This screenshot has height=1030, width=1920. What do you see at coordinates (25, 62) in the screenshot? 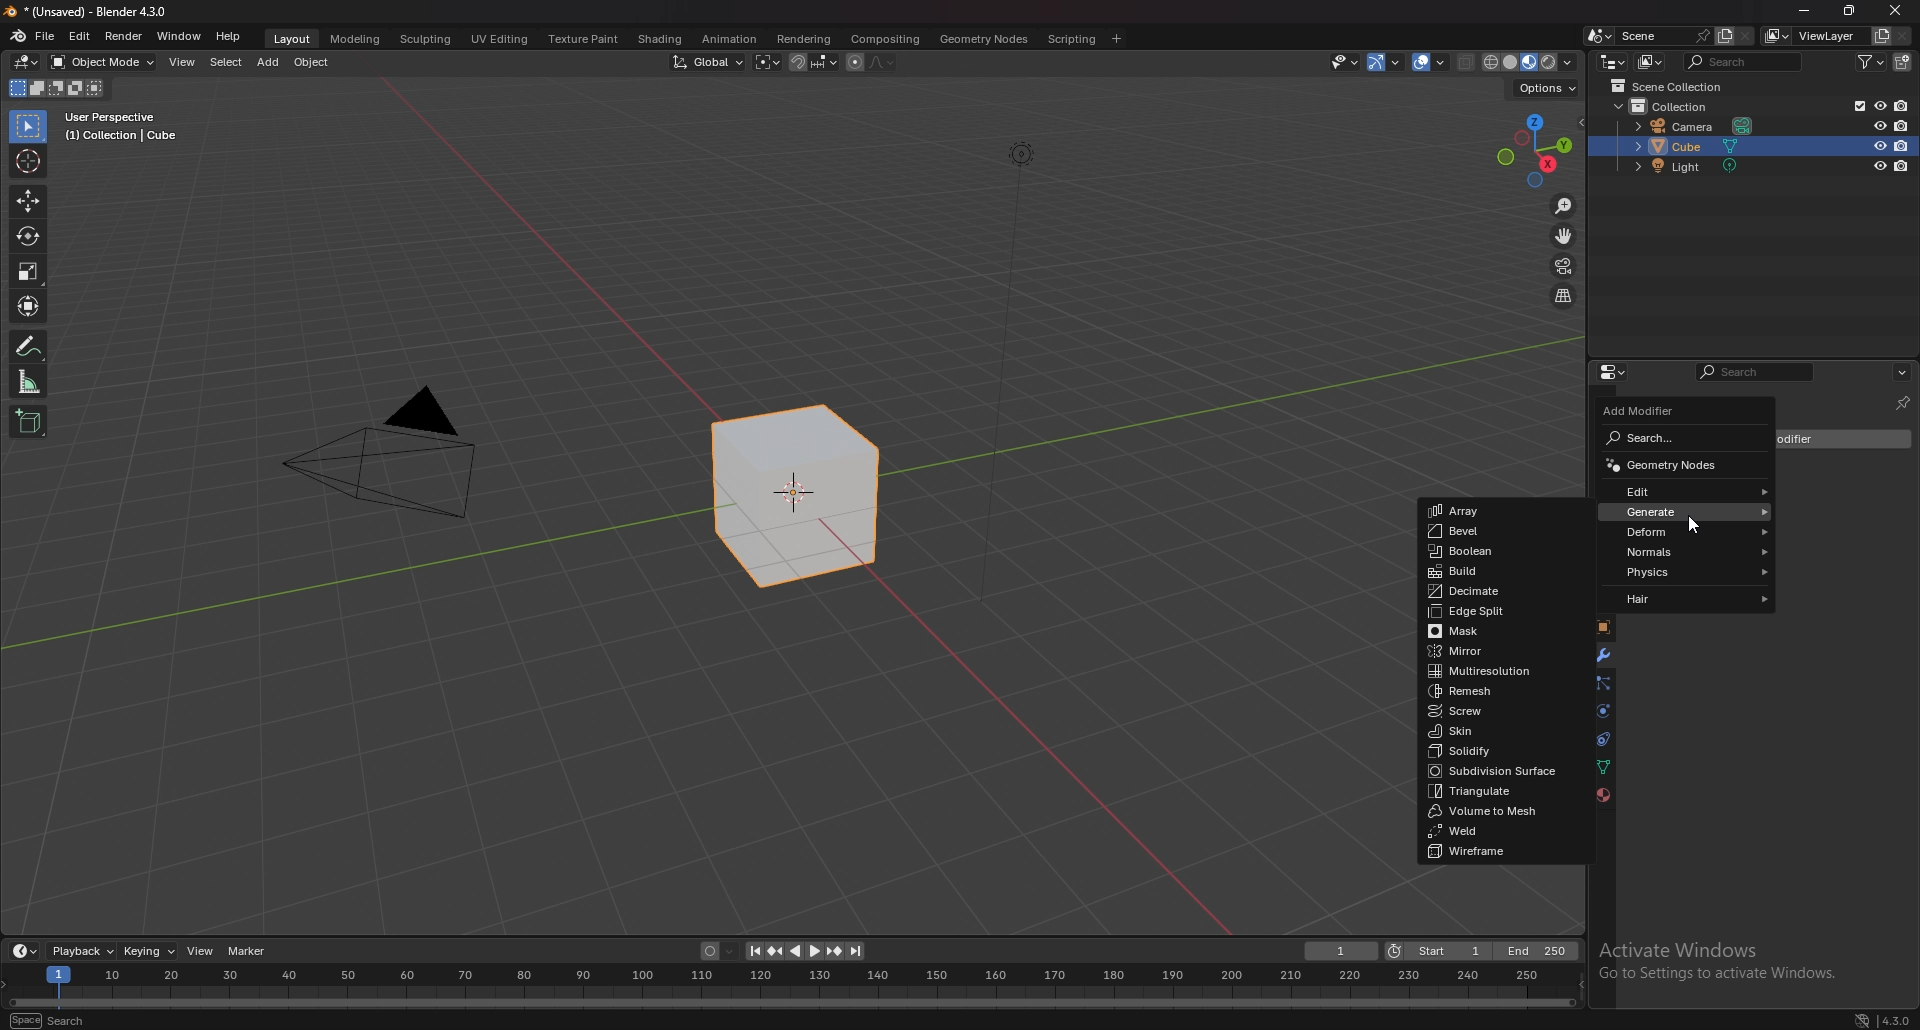
I see `editor type` at bounding box center [25, 62].